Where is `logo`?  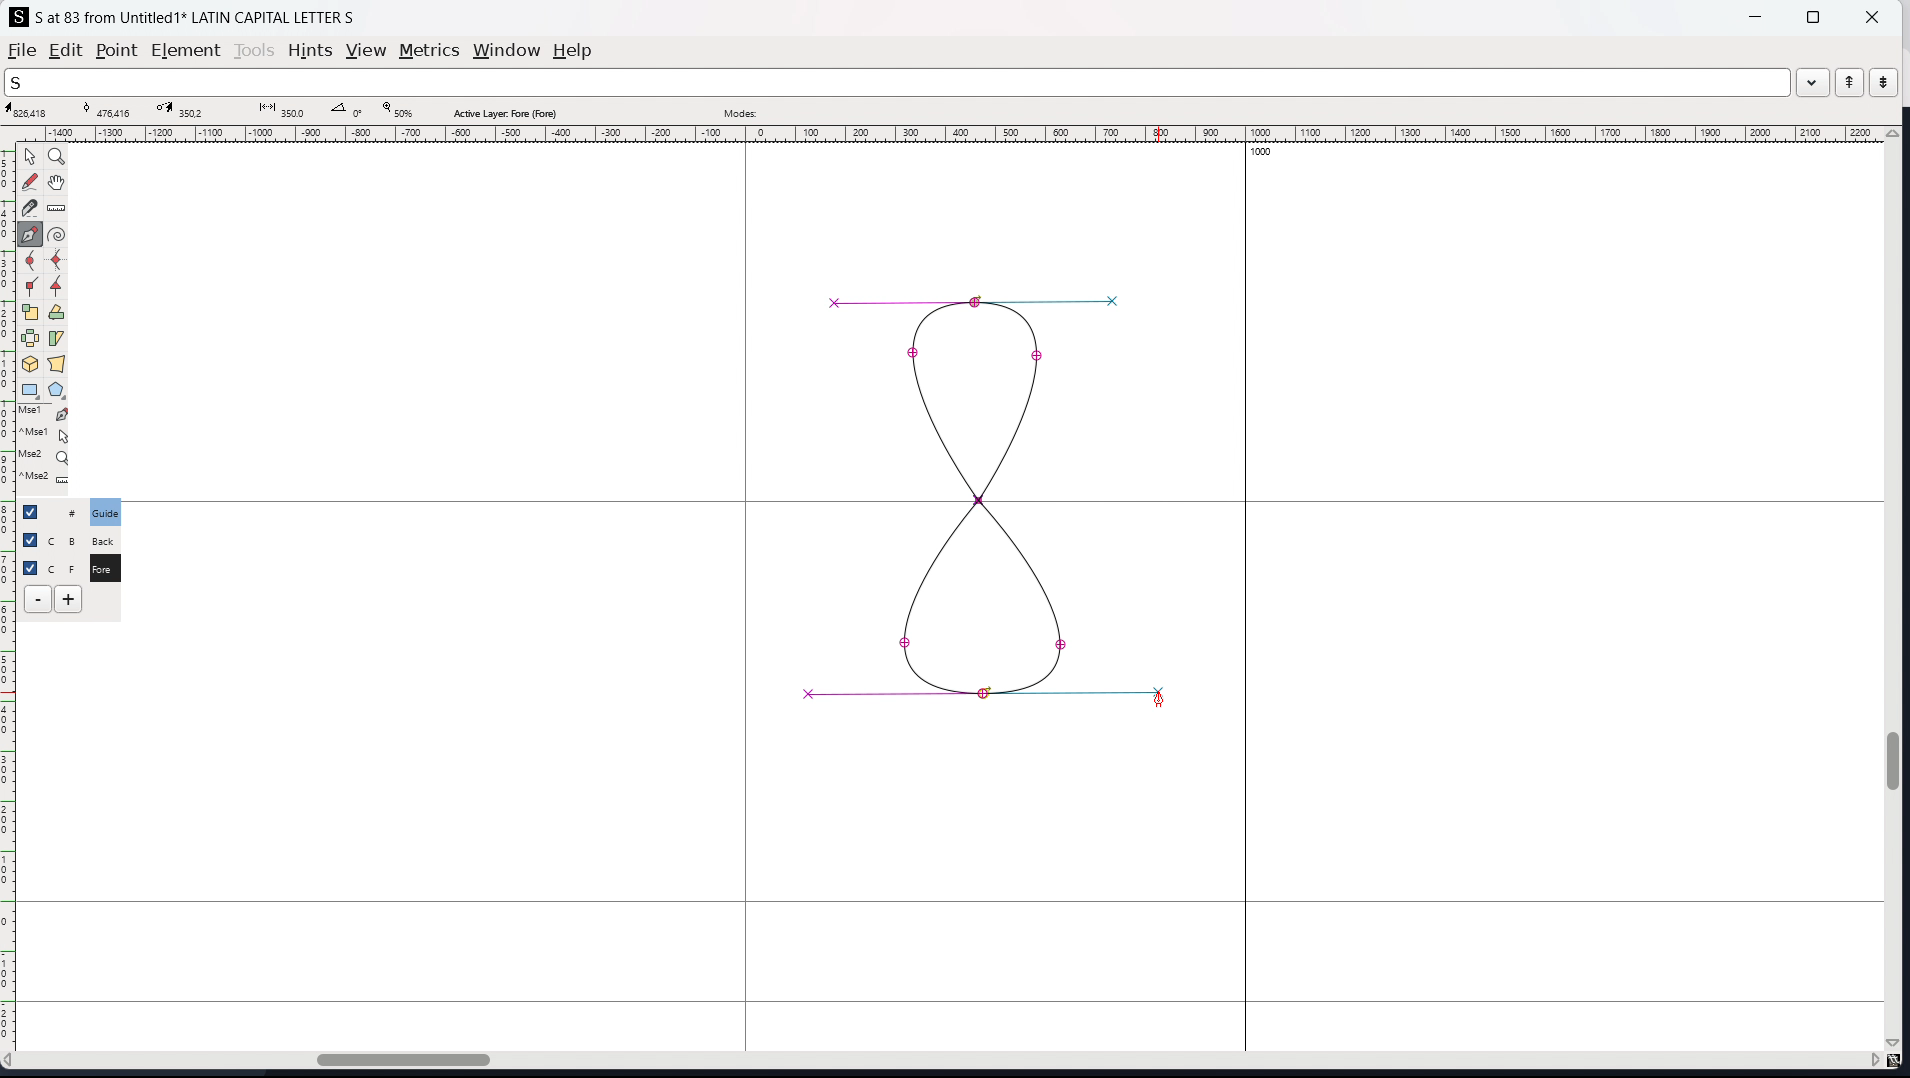 logo is located at coordinates (19, 17).